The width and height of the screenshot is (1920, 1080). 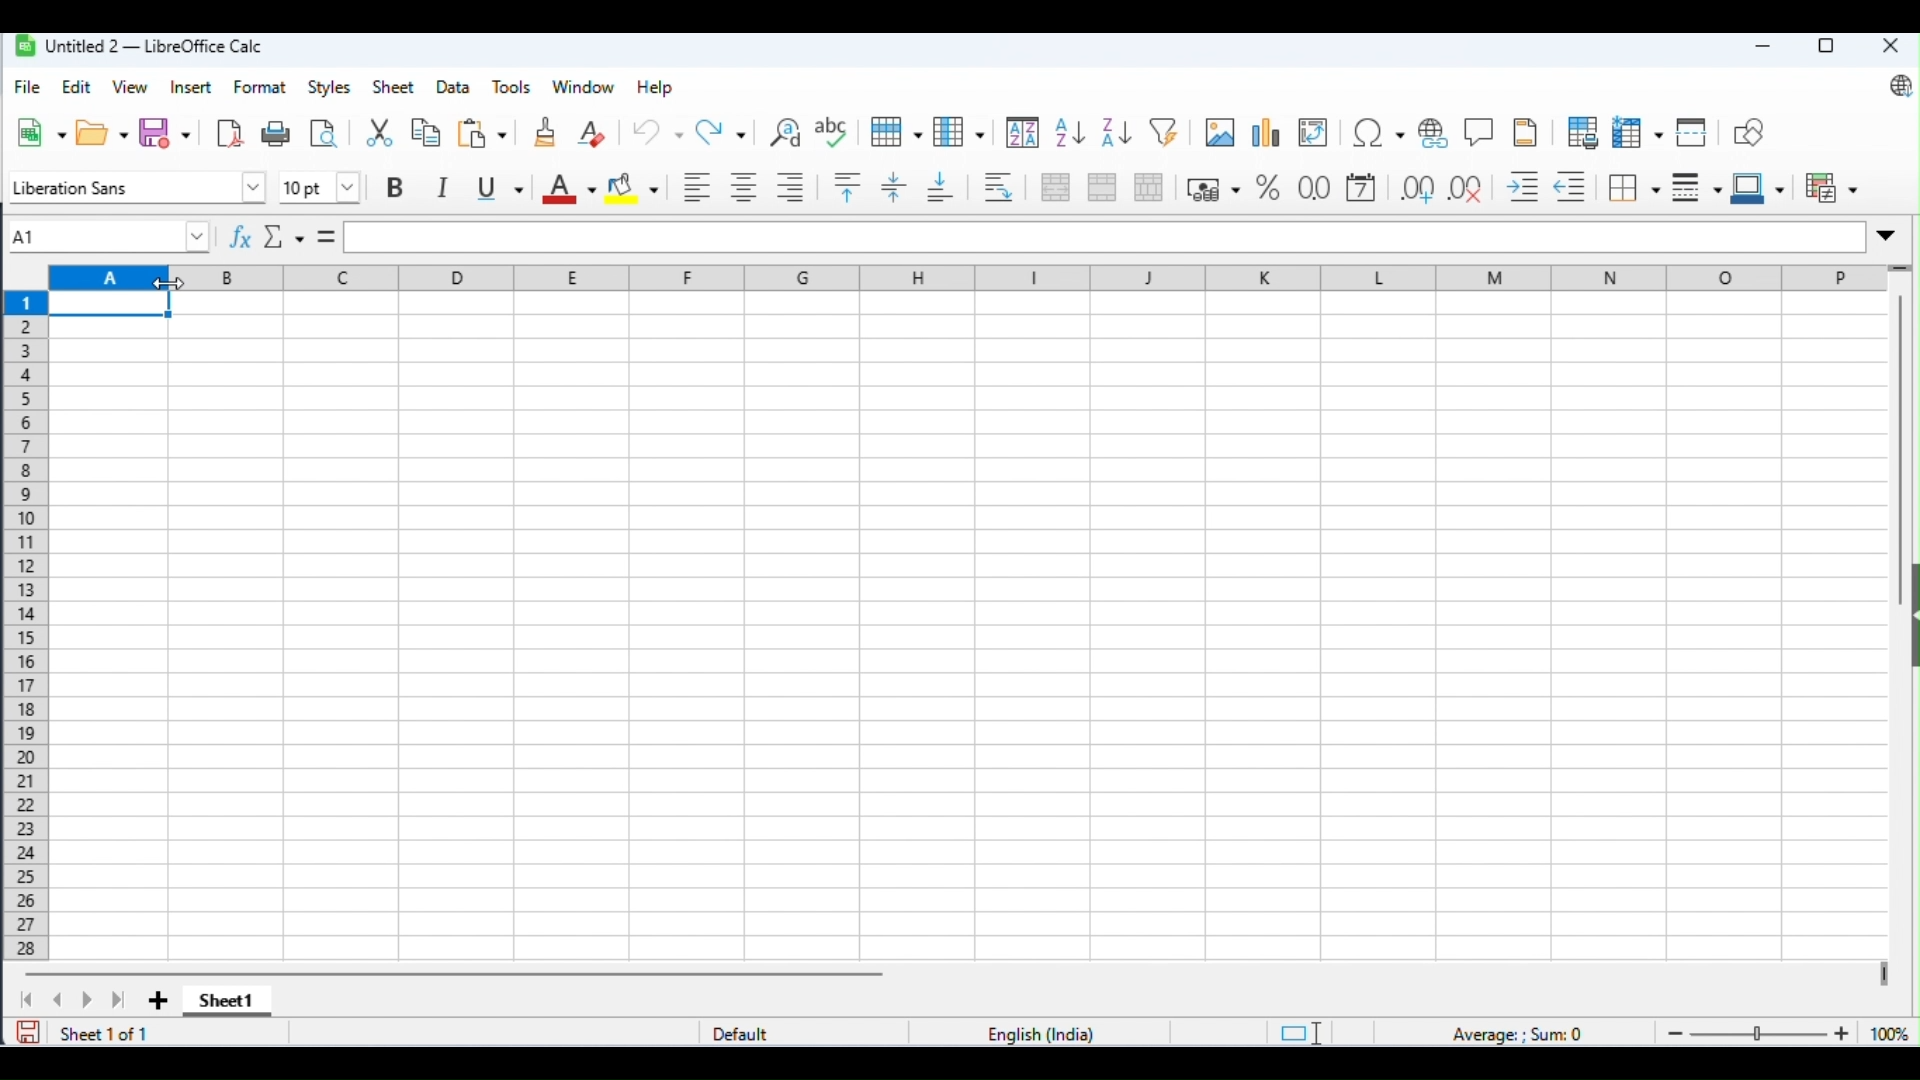 What do you see at coordinates (283, 235) in the screenshot?
I see `select function` at bounding box center [283, 235].